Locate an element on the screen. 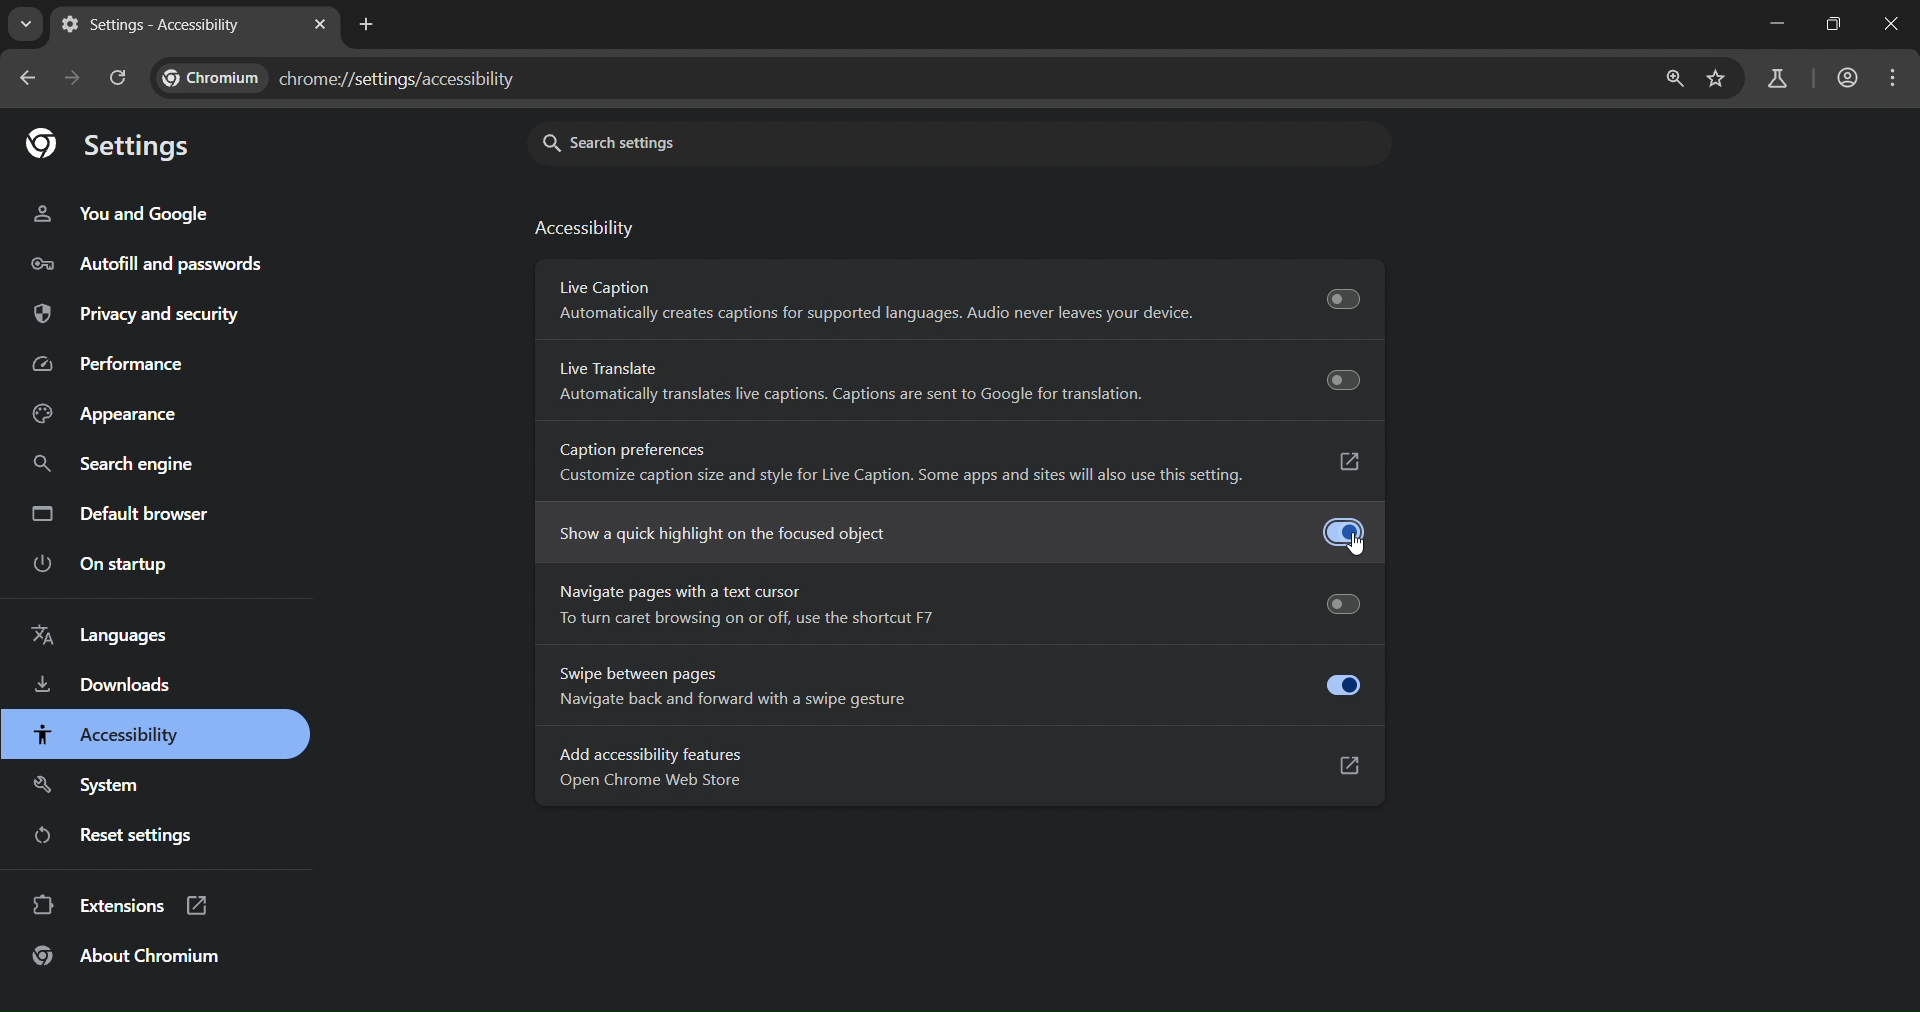  on startup is located at coordinates (104, 565).